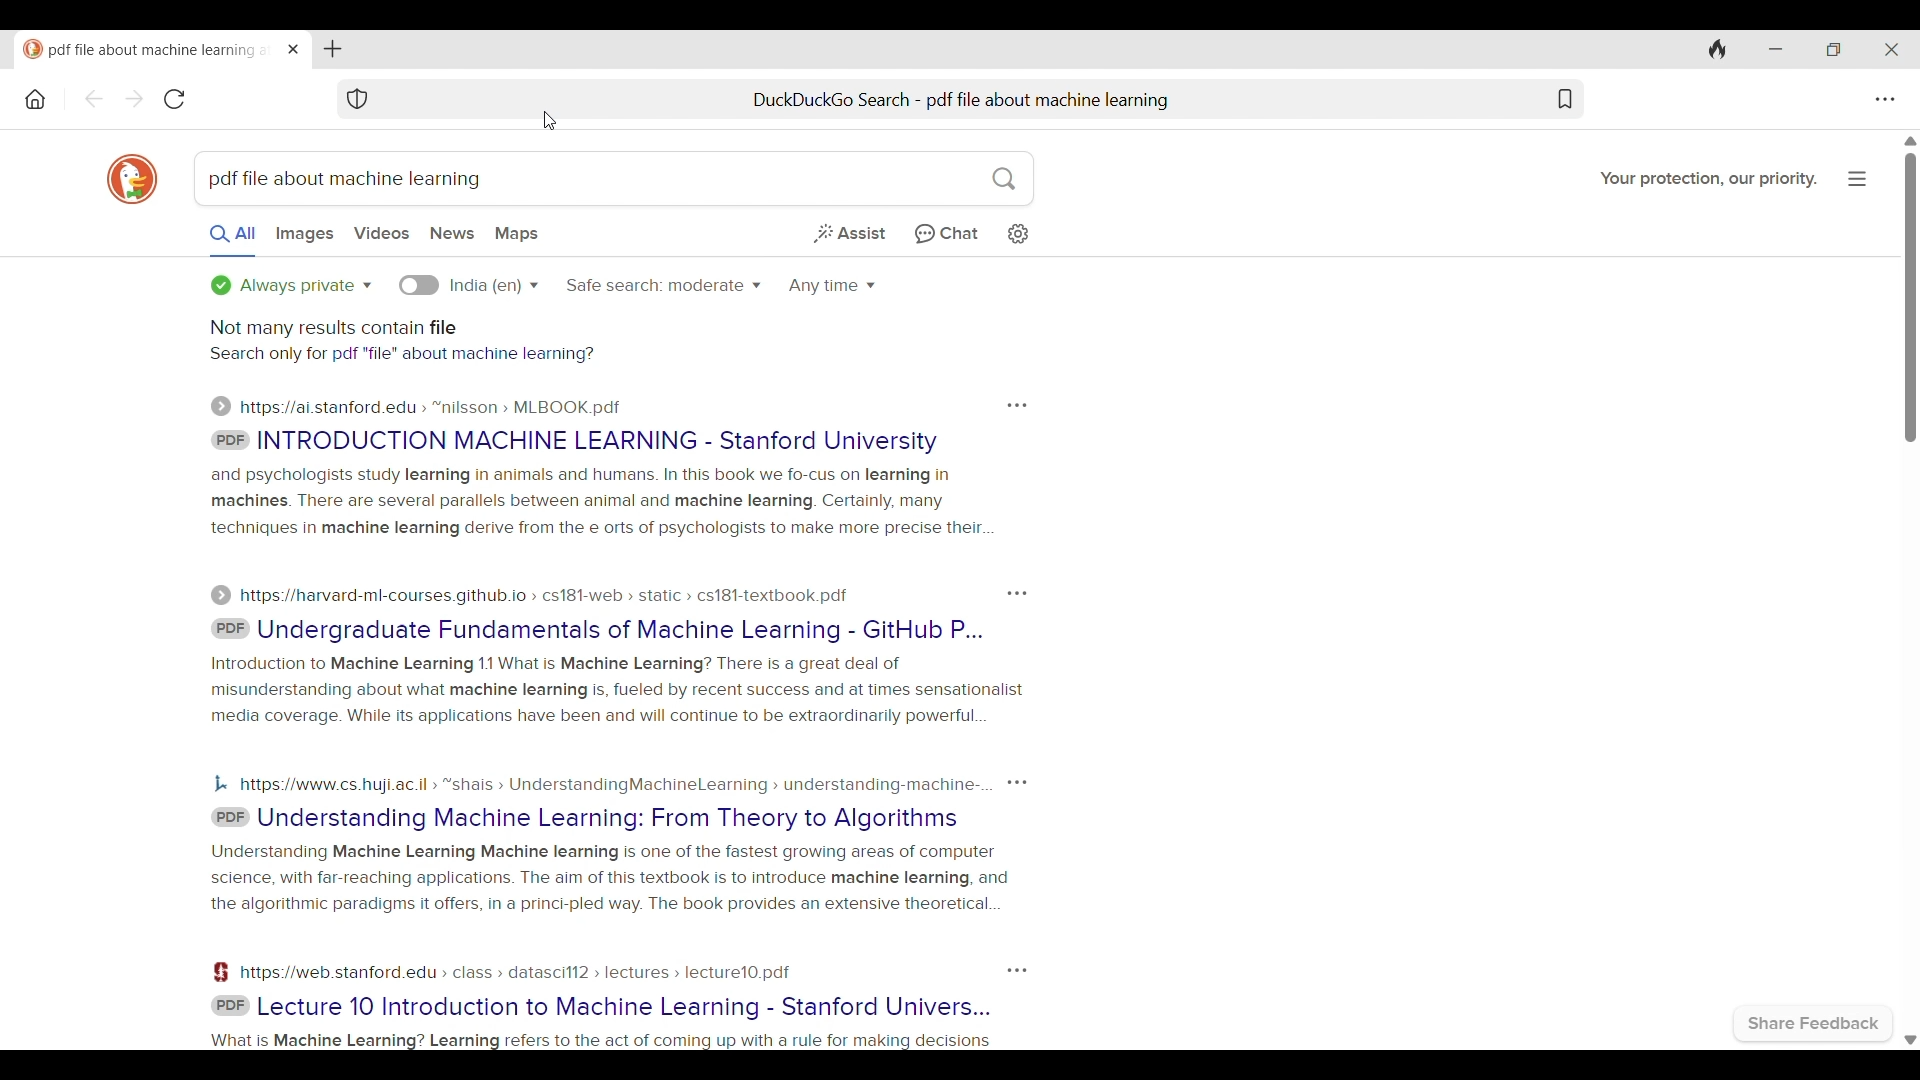 This screenshot has height=1080, width=1920. What do you see at coordinates (93, 98) in the screenshot?
I see `Go back in search` at bounding box center [93, 98].